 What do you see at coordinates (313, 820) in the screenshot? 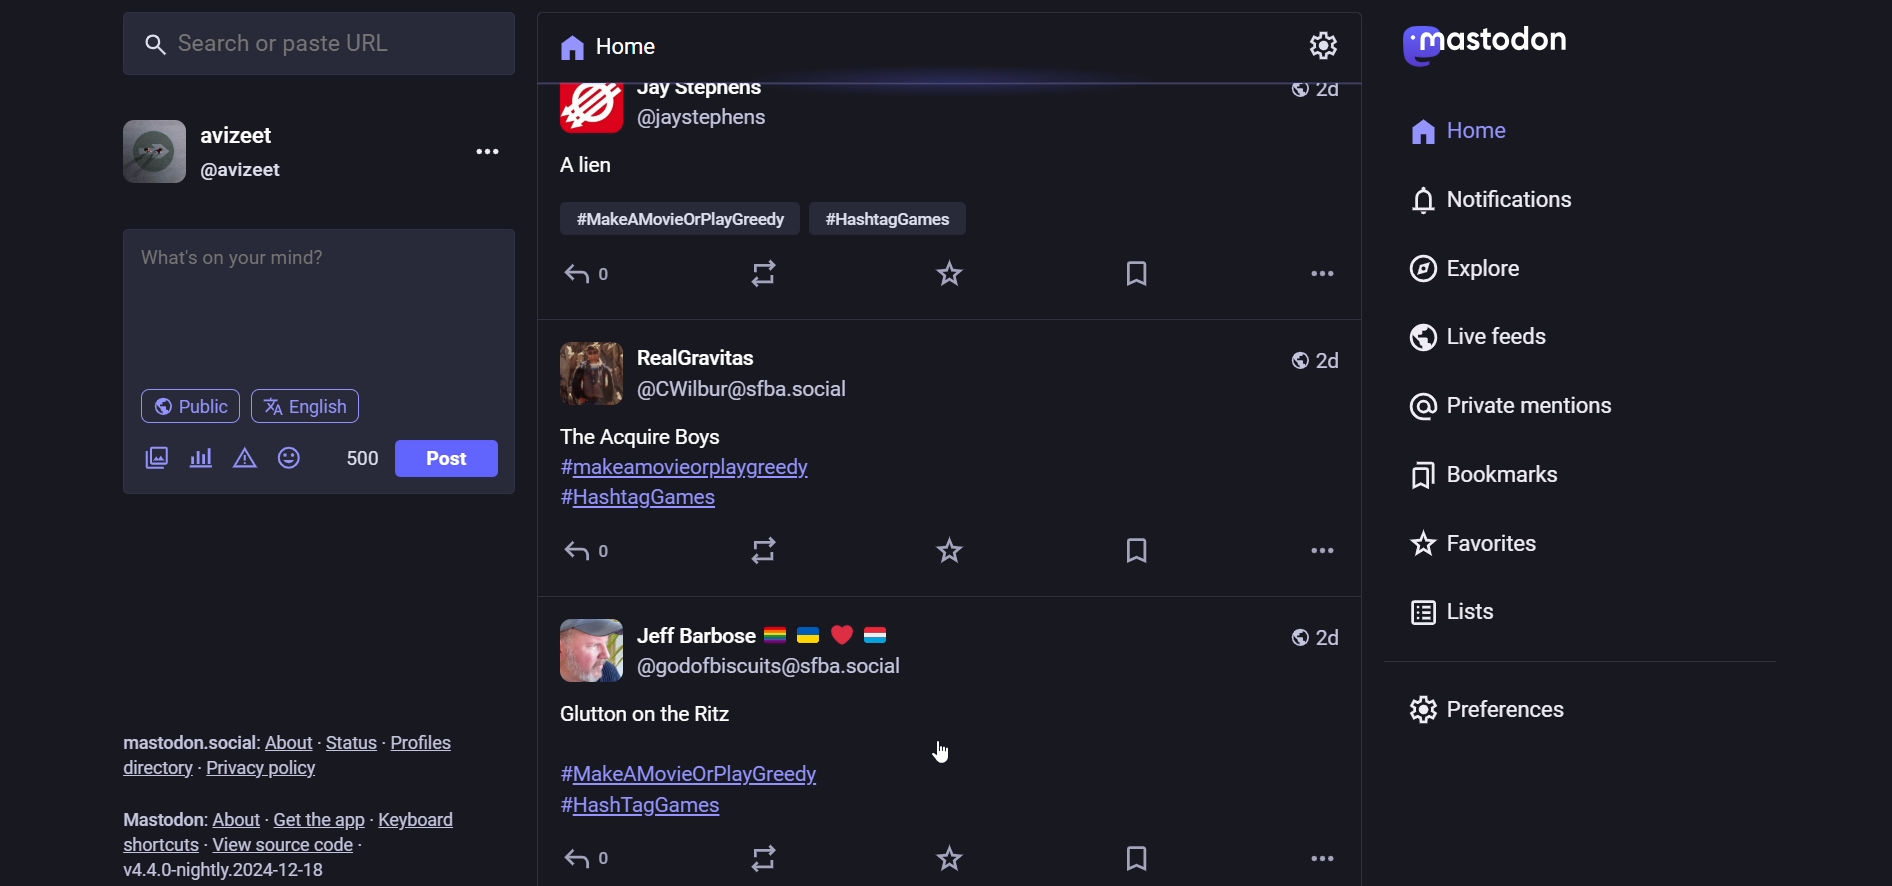
I see `get the app` at bounding box center [313, 820].